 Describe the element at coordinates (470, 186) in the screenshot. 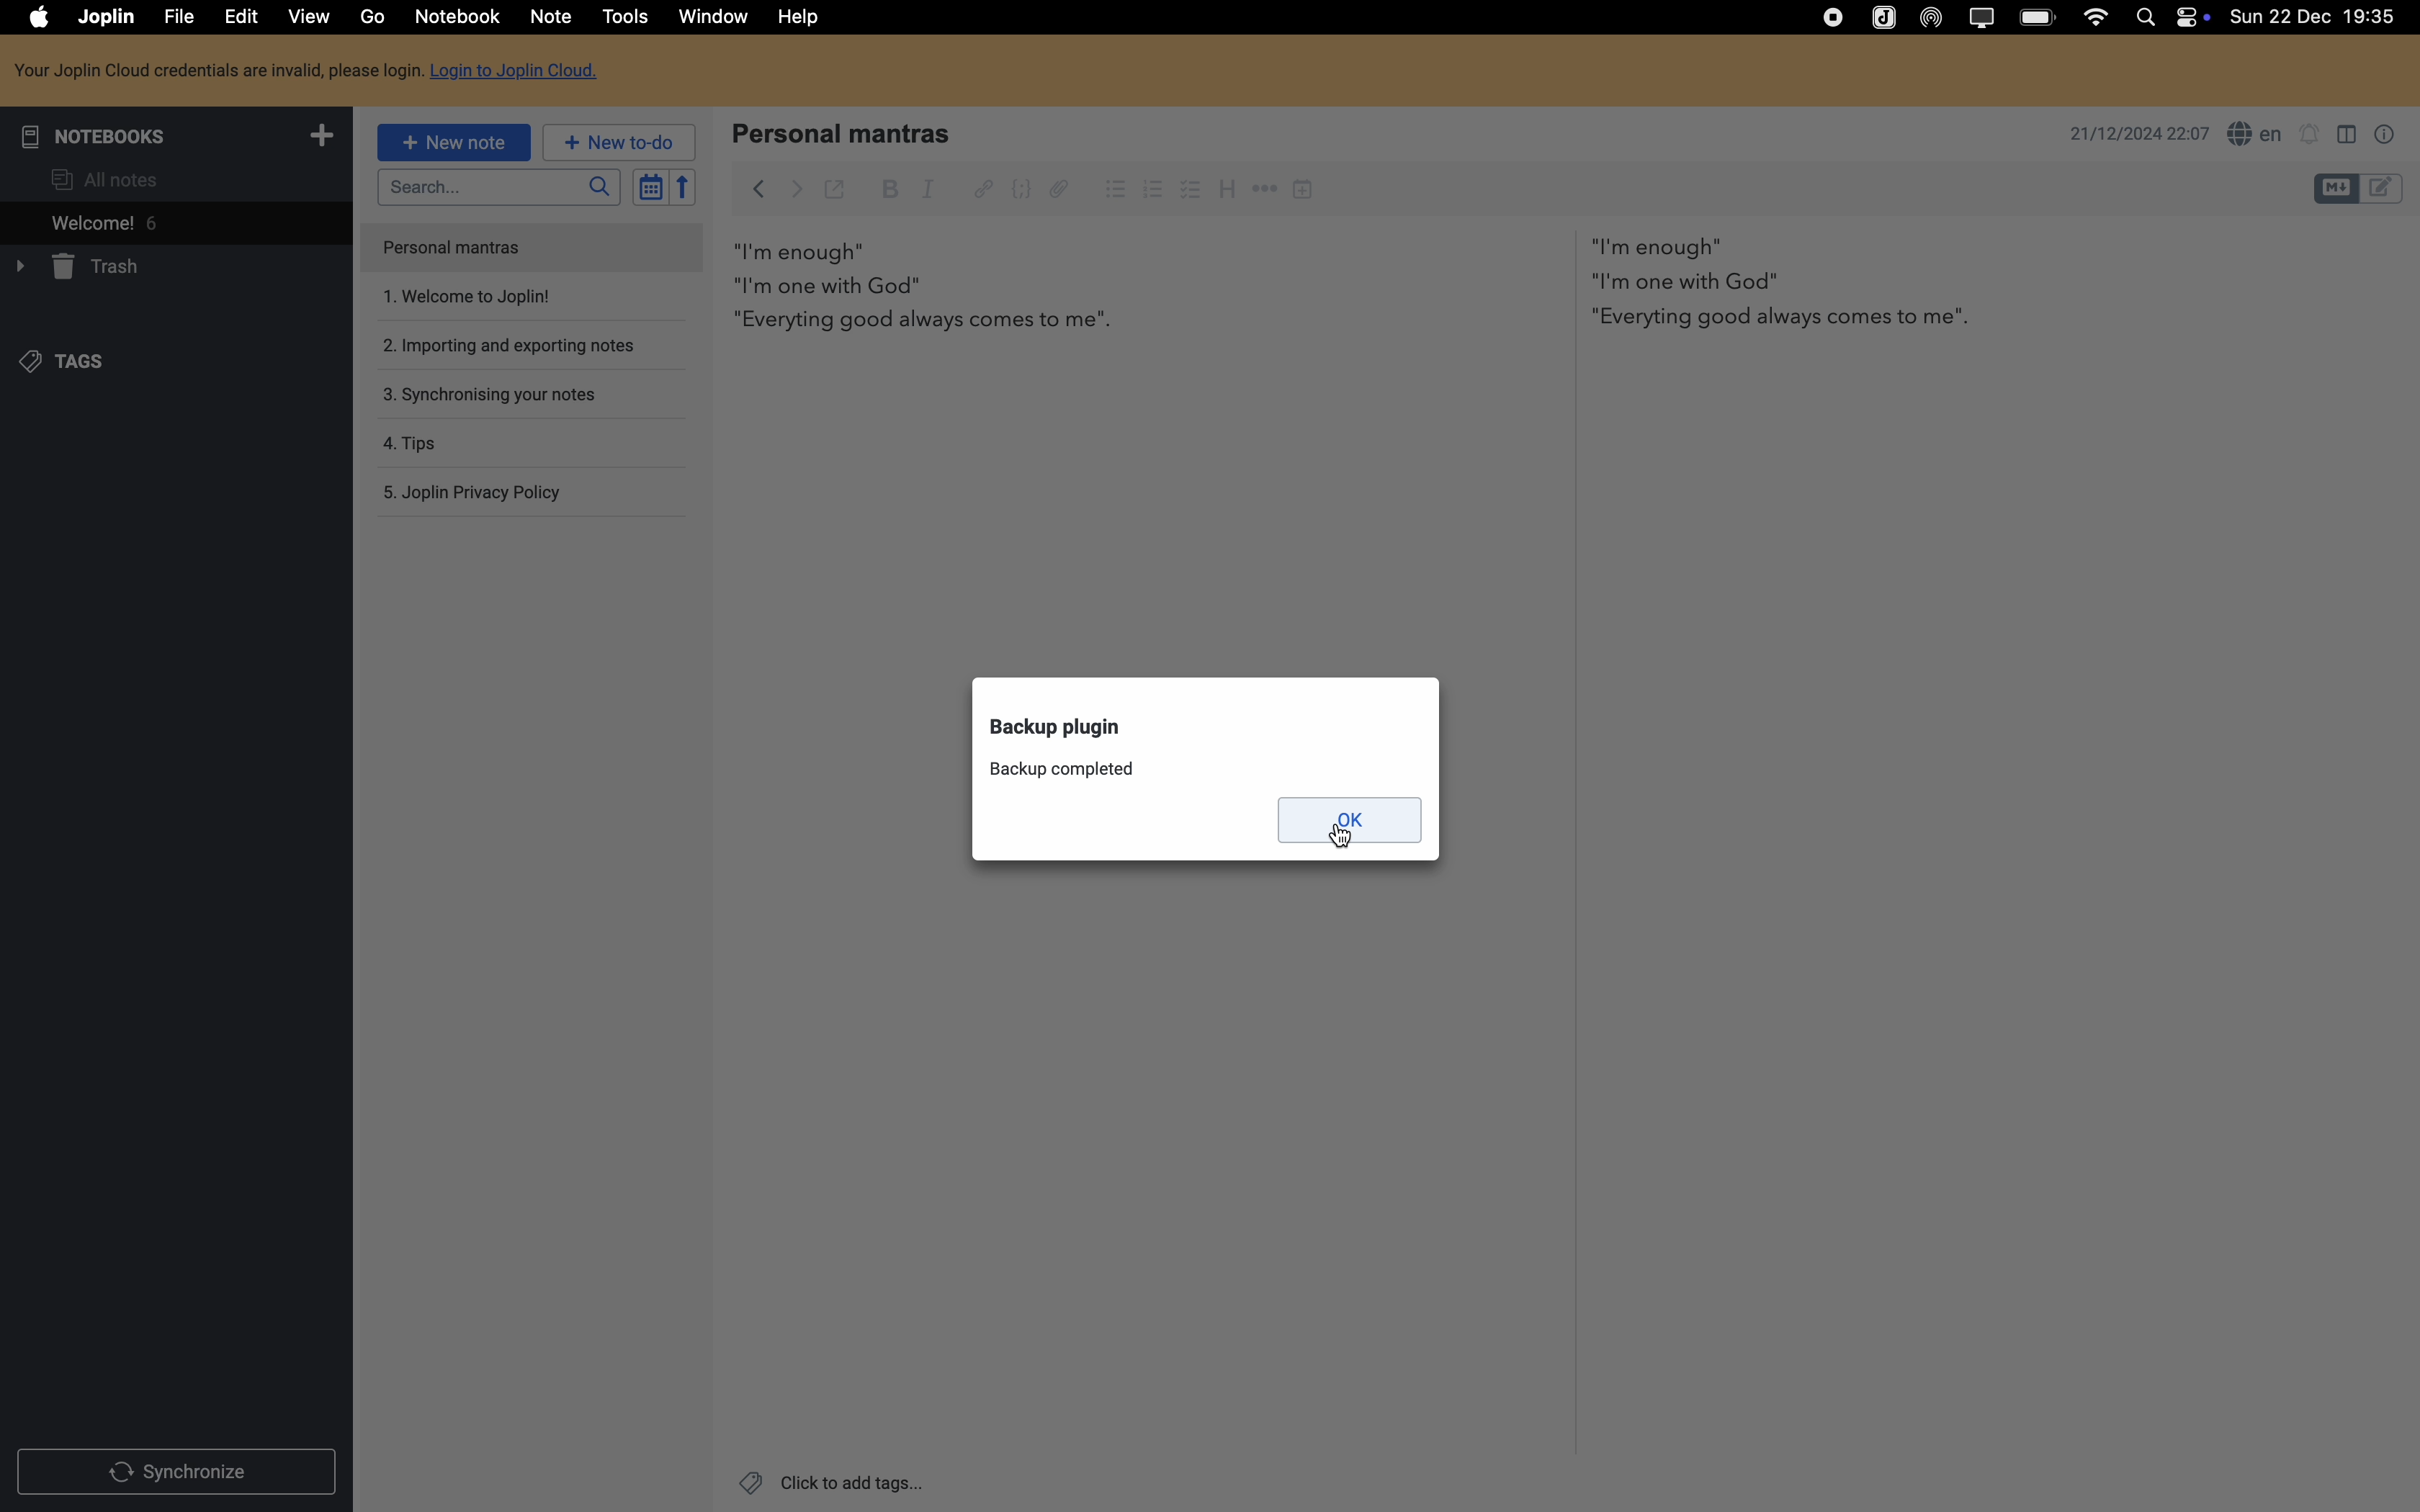

I see `search bar` at that location.